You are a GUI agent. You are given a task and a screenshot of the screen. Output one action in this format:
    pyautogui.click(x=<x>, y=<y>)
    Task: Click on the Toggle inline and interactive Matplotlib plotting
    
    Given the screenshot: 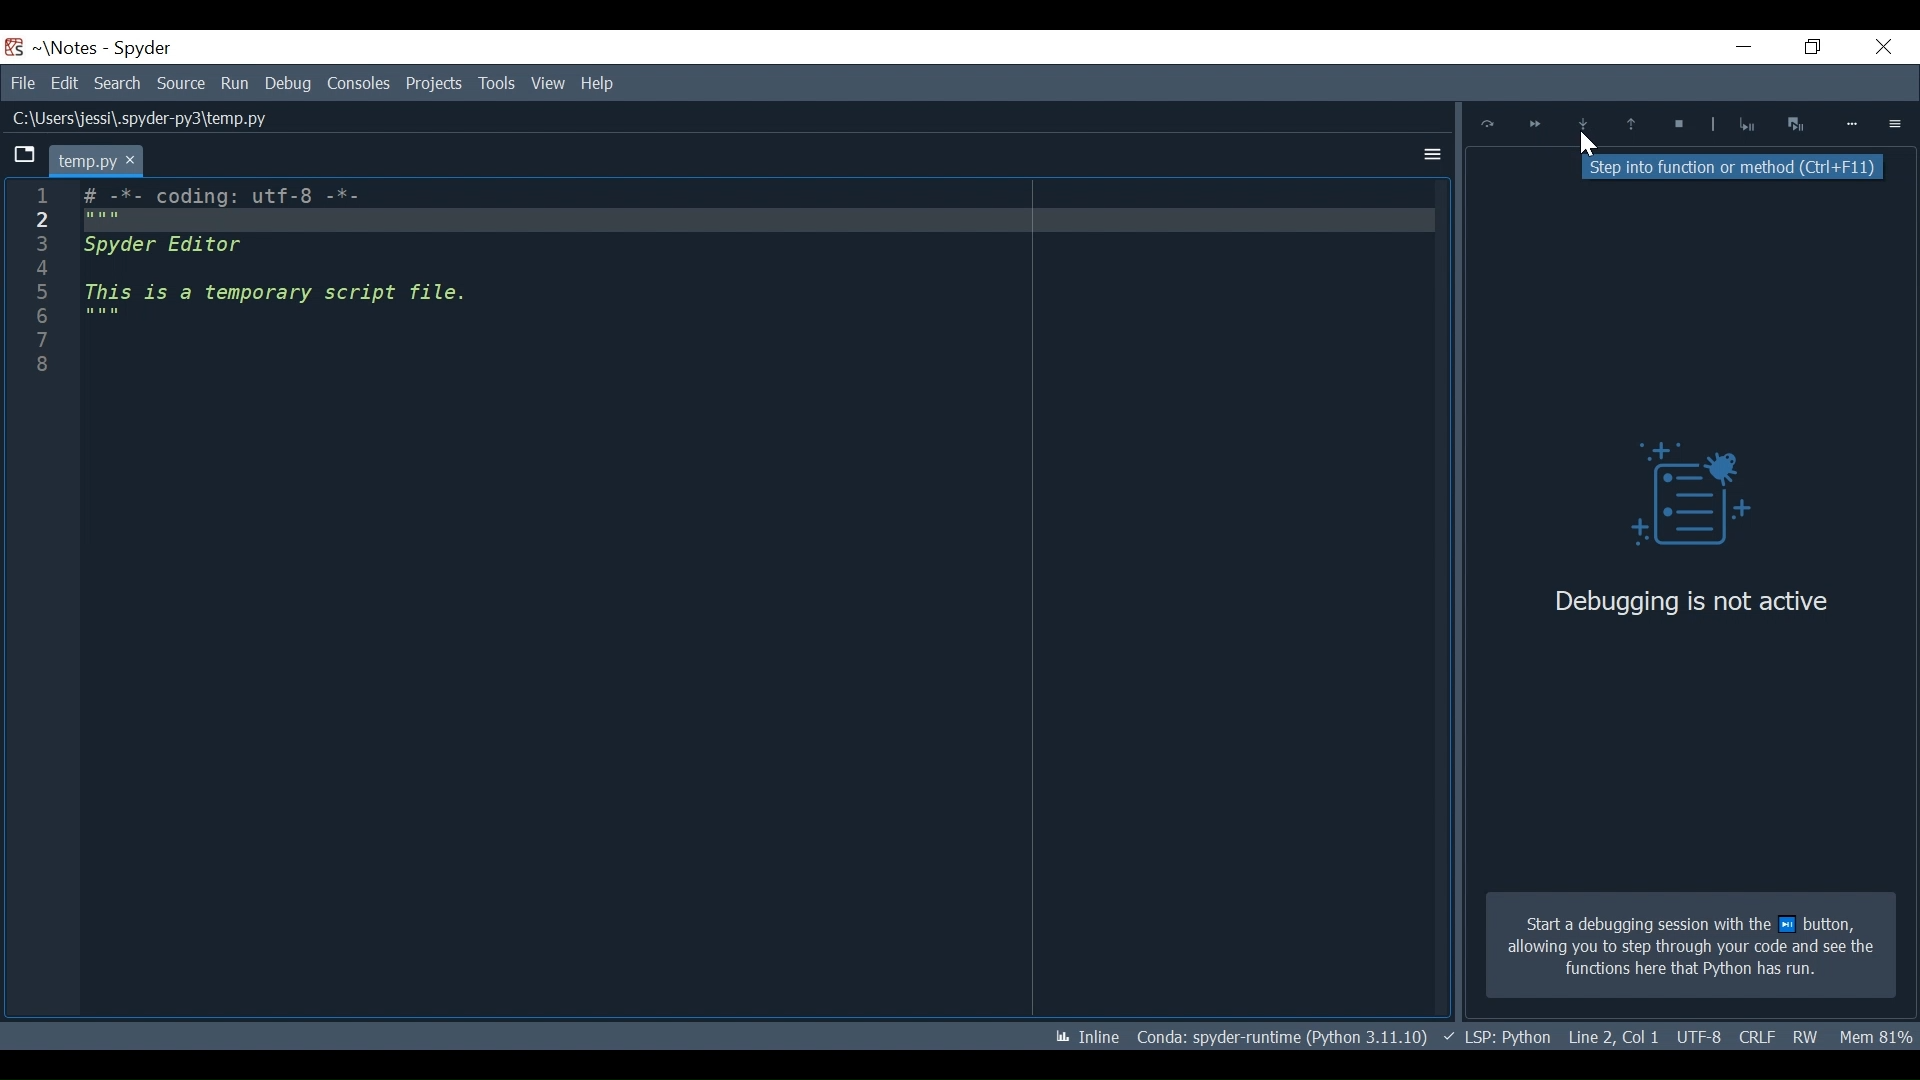 What is the action you would take?
    pyautogui.click(x=1087, y=1037)
    